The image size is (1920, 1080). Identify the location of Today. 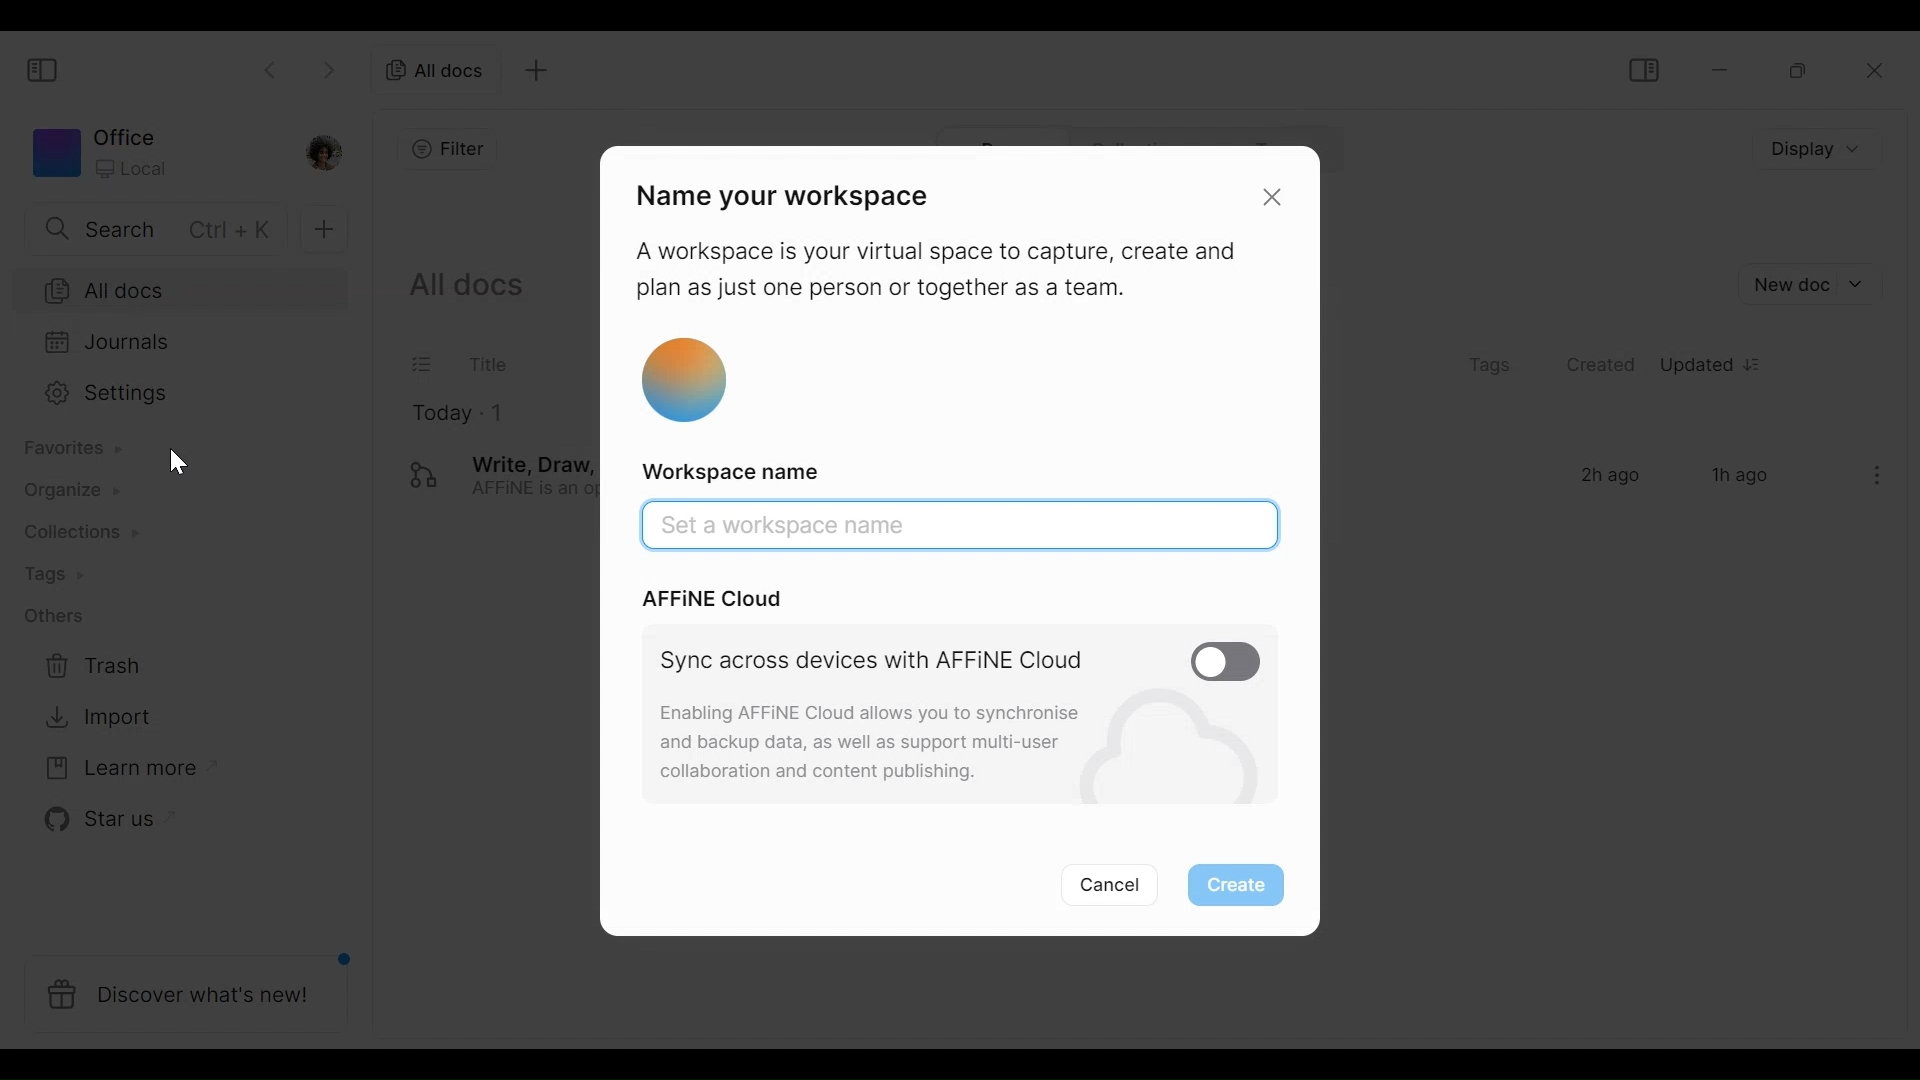
(440, 414).